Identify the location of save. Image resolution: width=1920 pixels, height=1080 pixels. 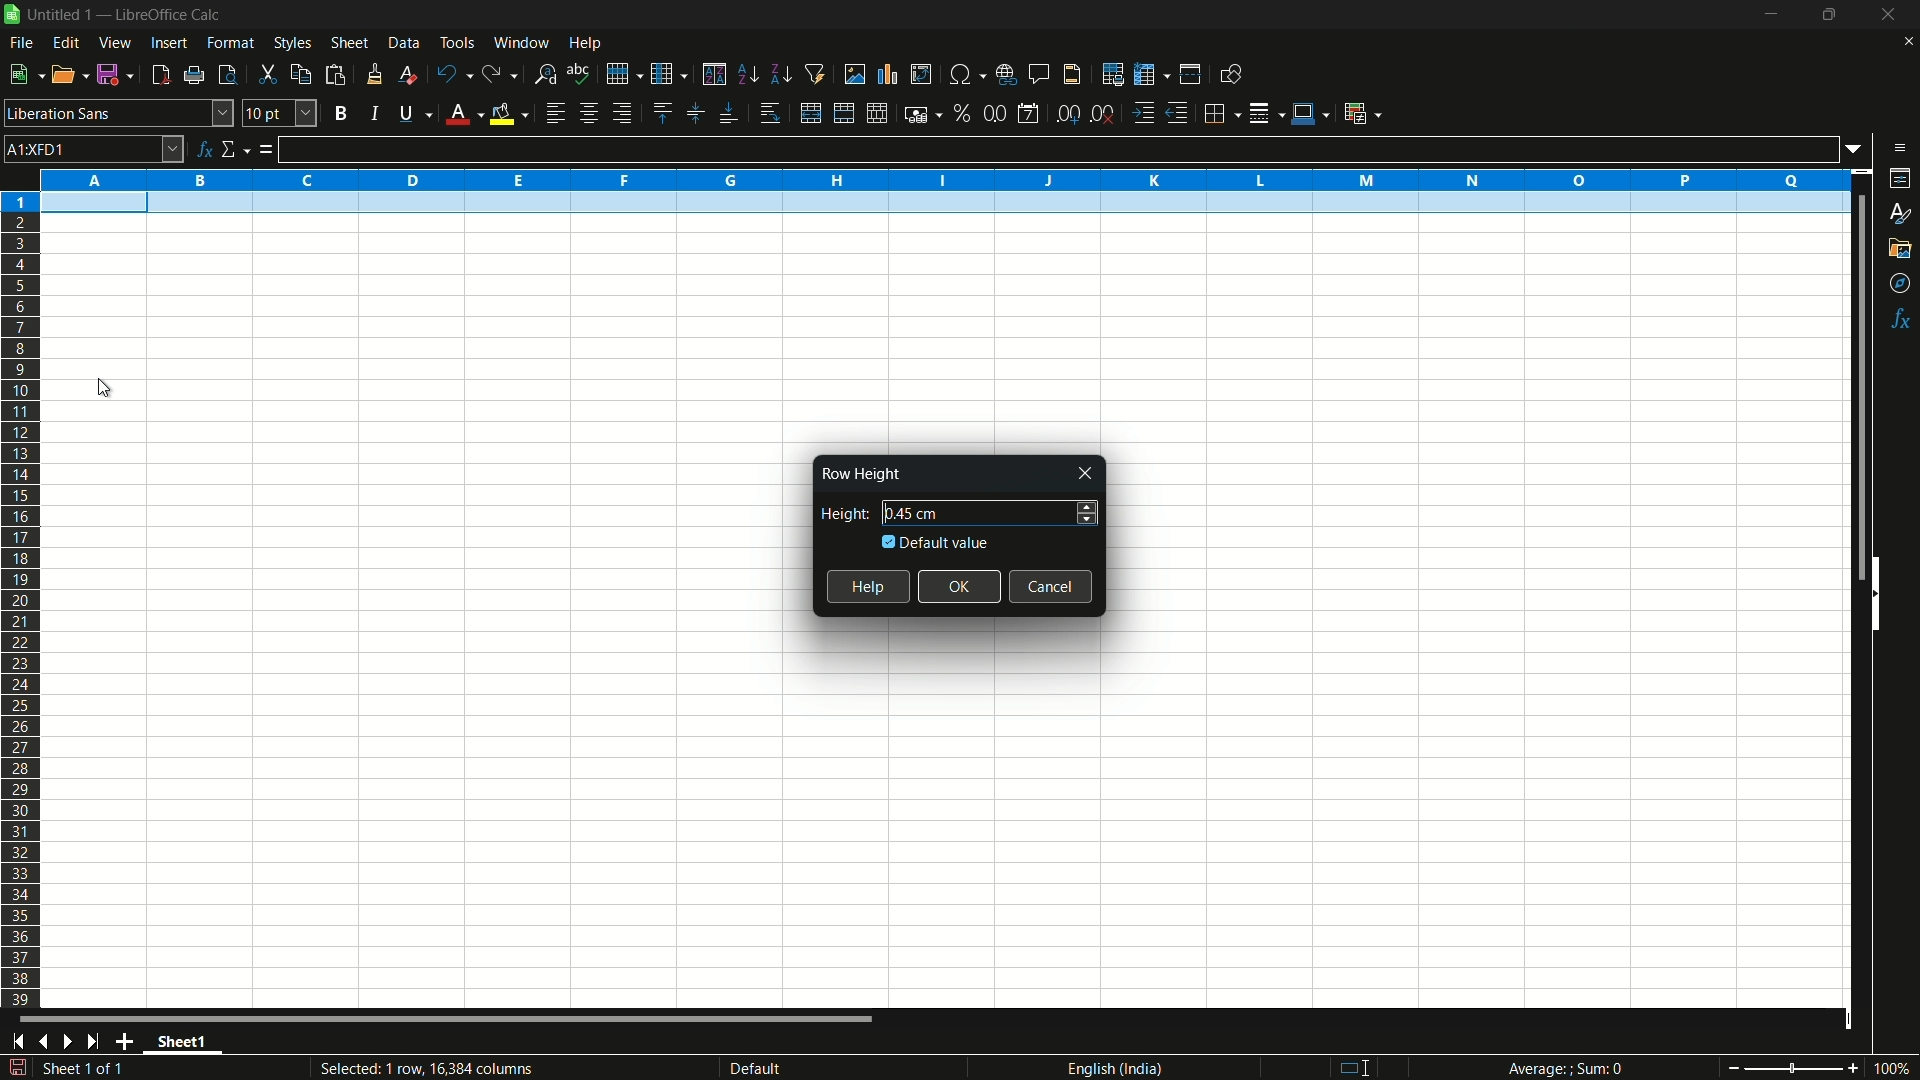
(117, 75).